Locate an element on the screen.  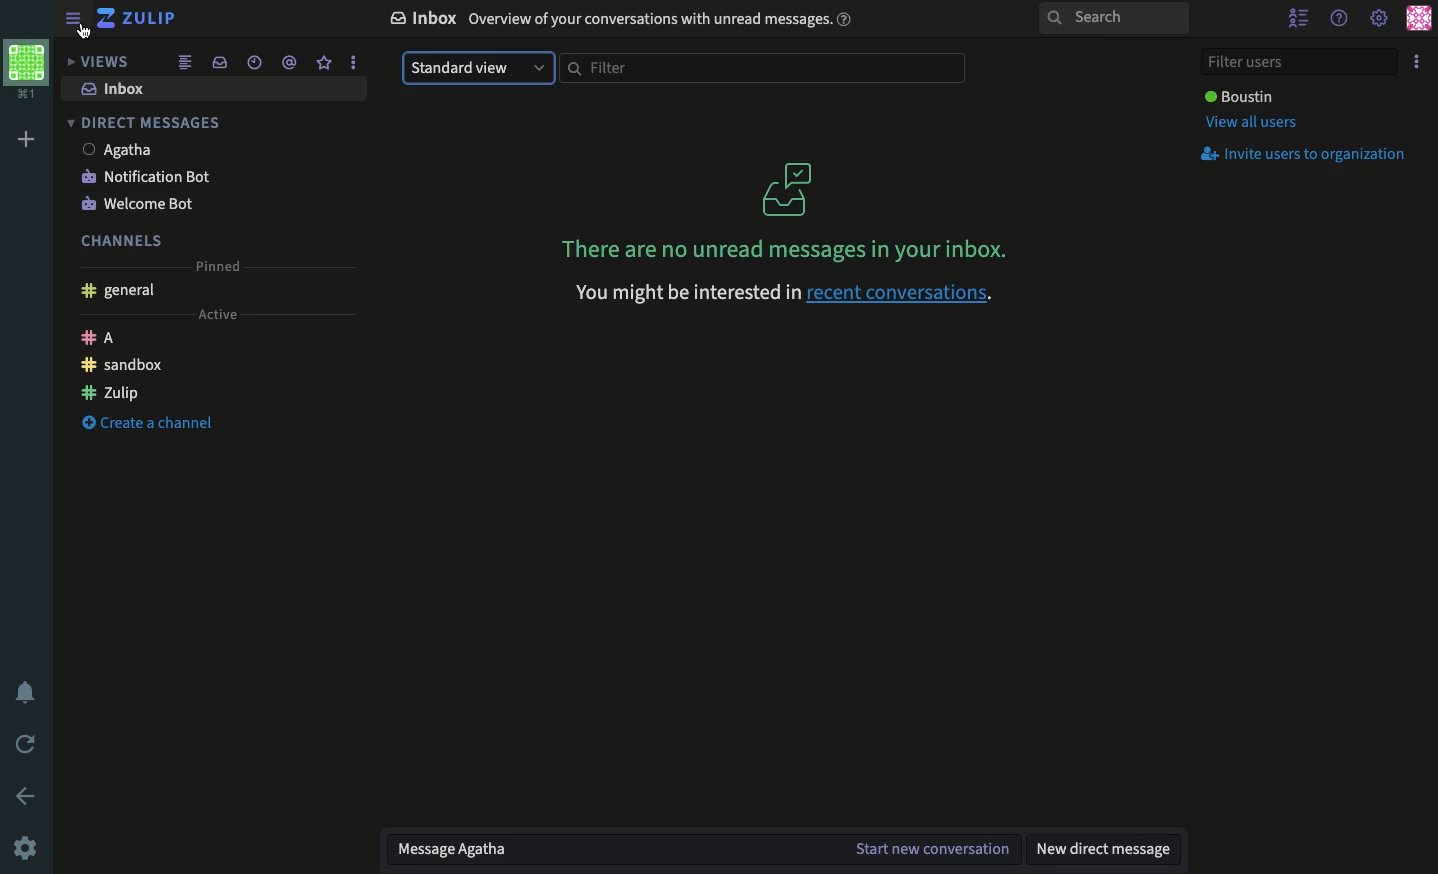
Inbox is located at coordinates (217, 90).